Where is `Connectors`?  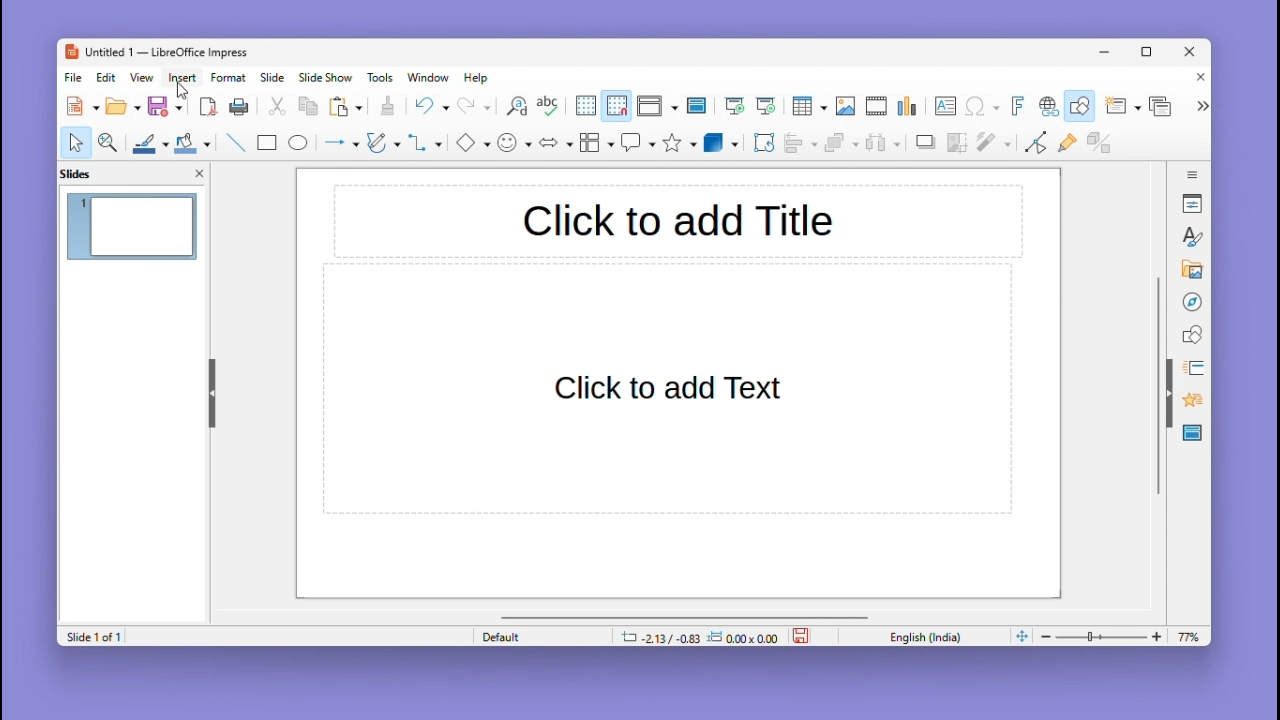
Connectors is located at coordinates (425, 142).